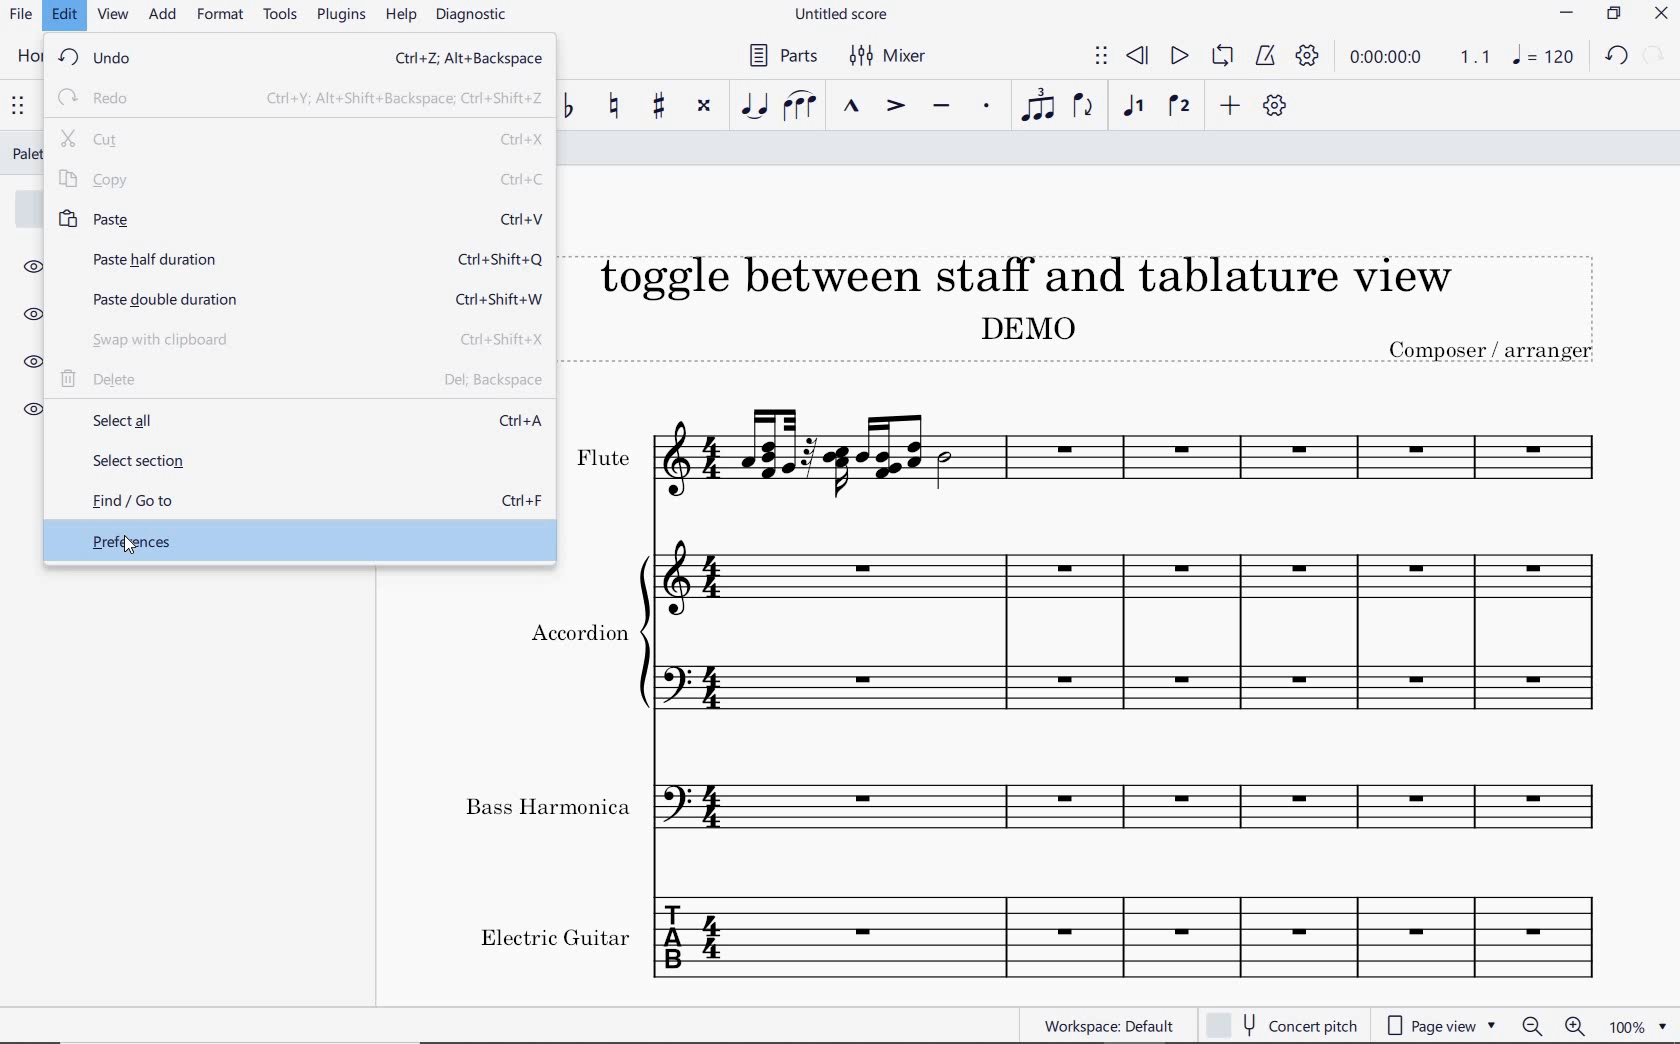  What do you see at coordinates (1178, 56) in the screenshot?
I see `play` at bounding box center [1178, 56].